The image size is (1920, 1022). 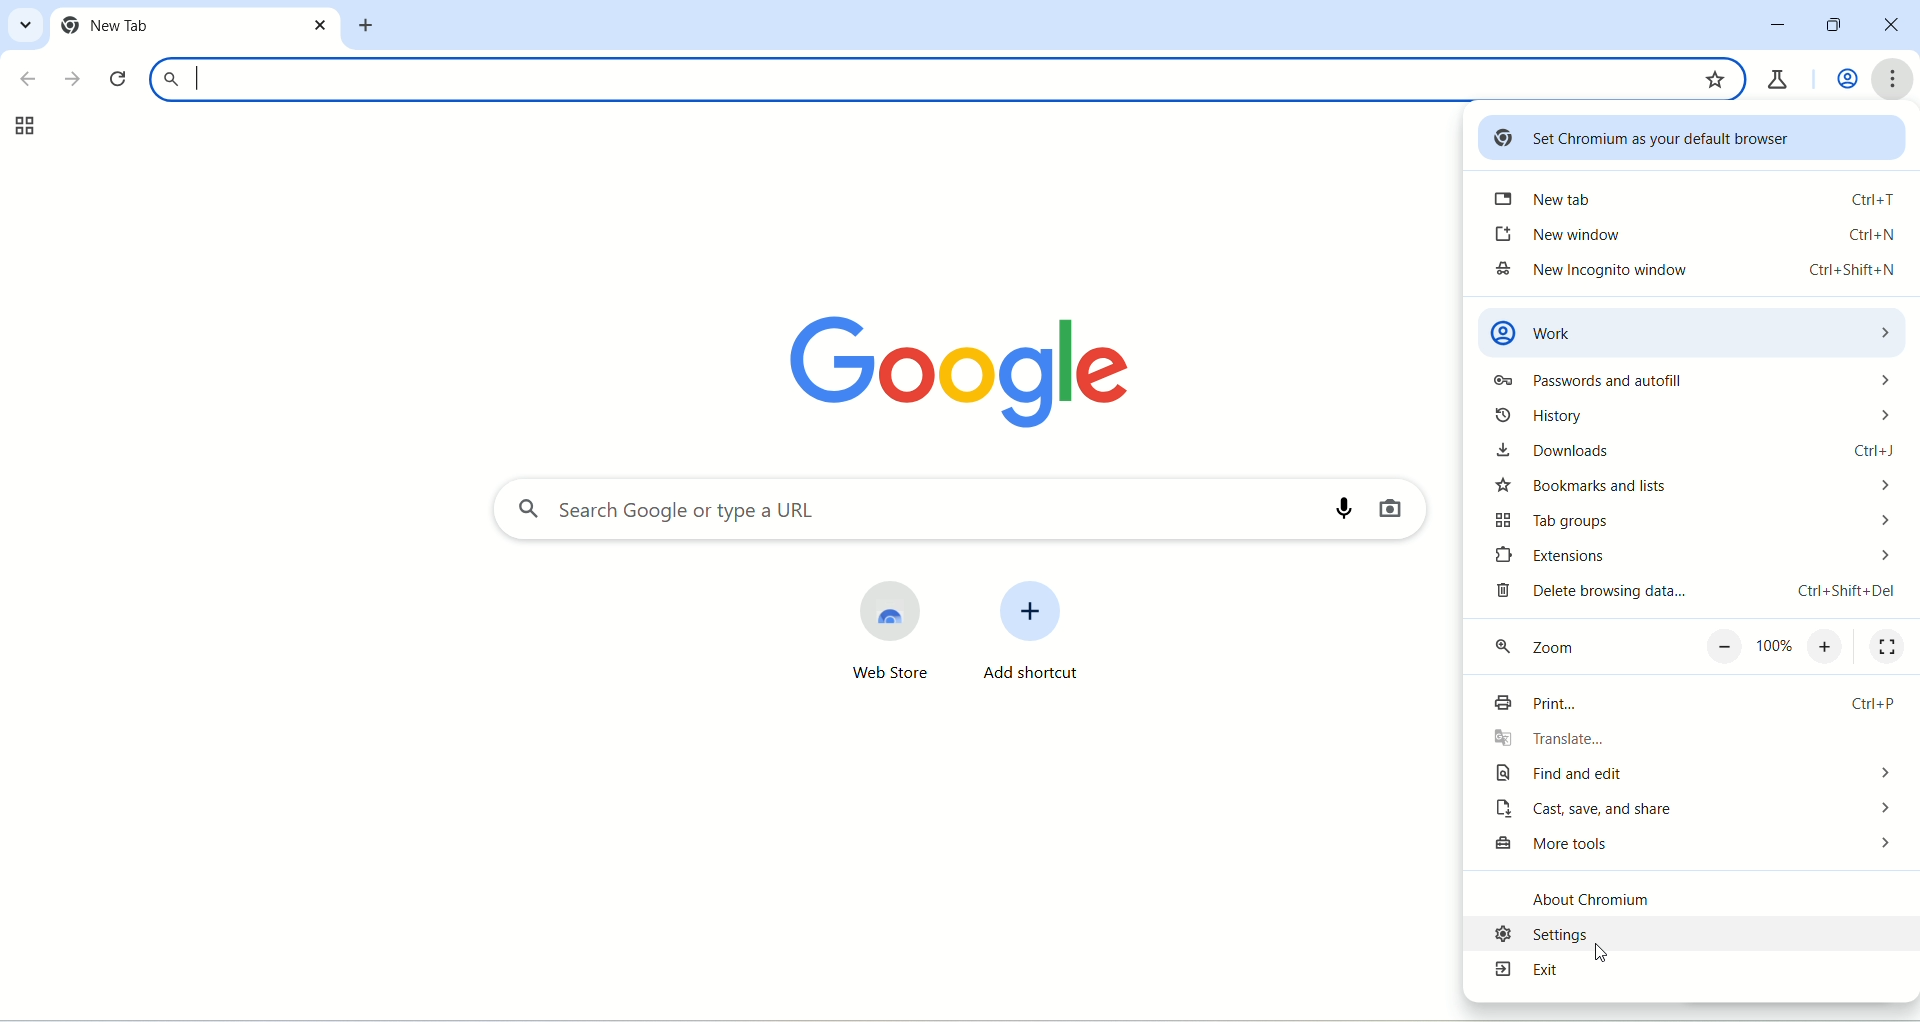 I want to click on google, so click(x=928, y=366).